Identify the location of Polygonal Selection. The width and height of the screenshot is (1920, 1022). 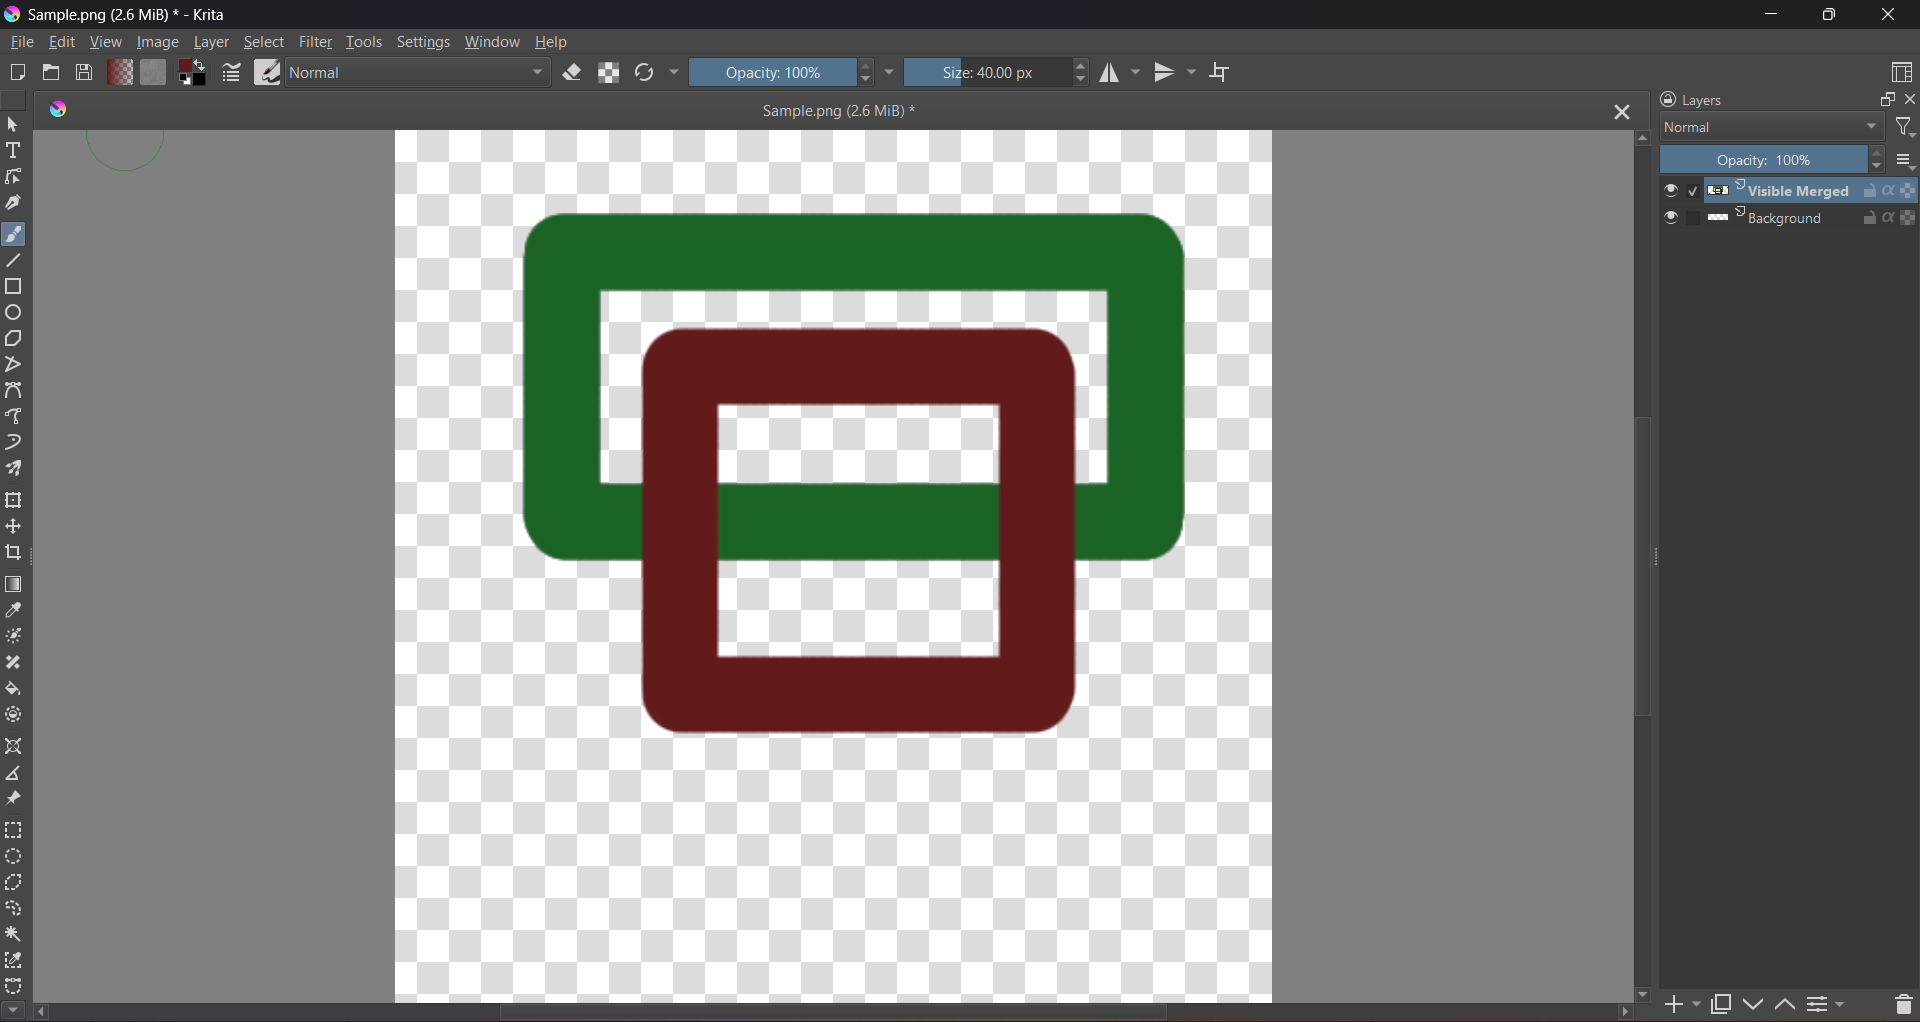
(14, 885).